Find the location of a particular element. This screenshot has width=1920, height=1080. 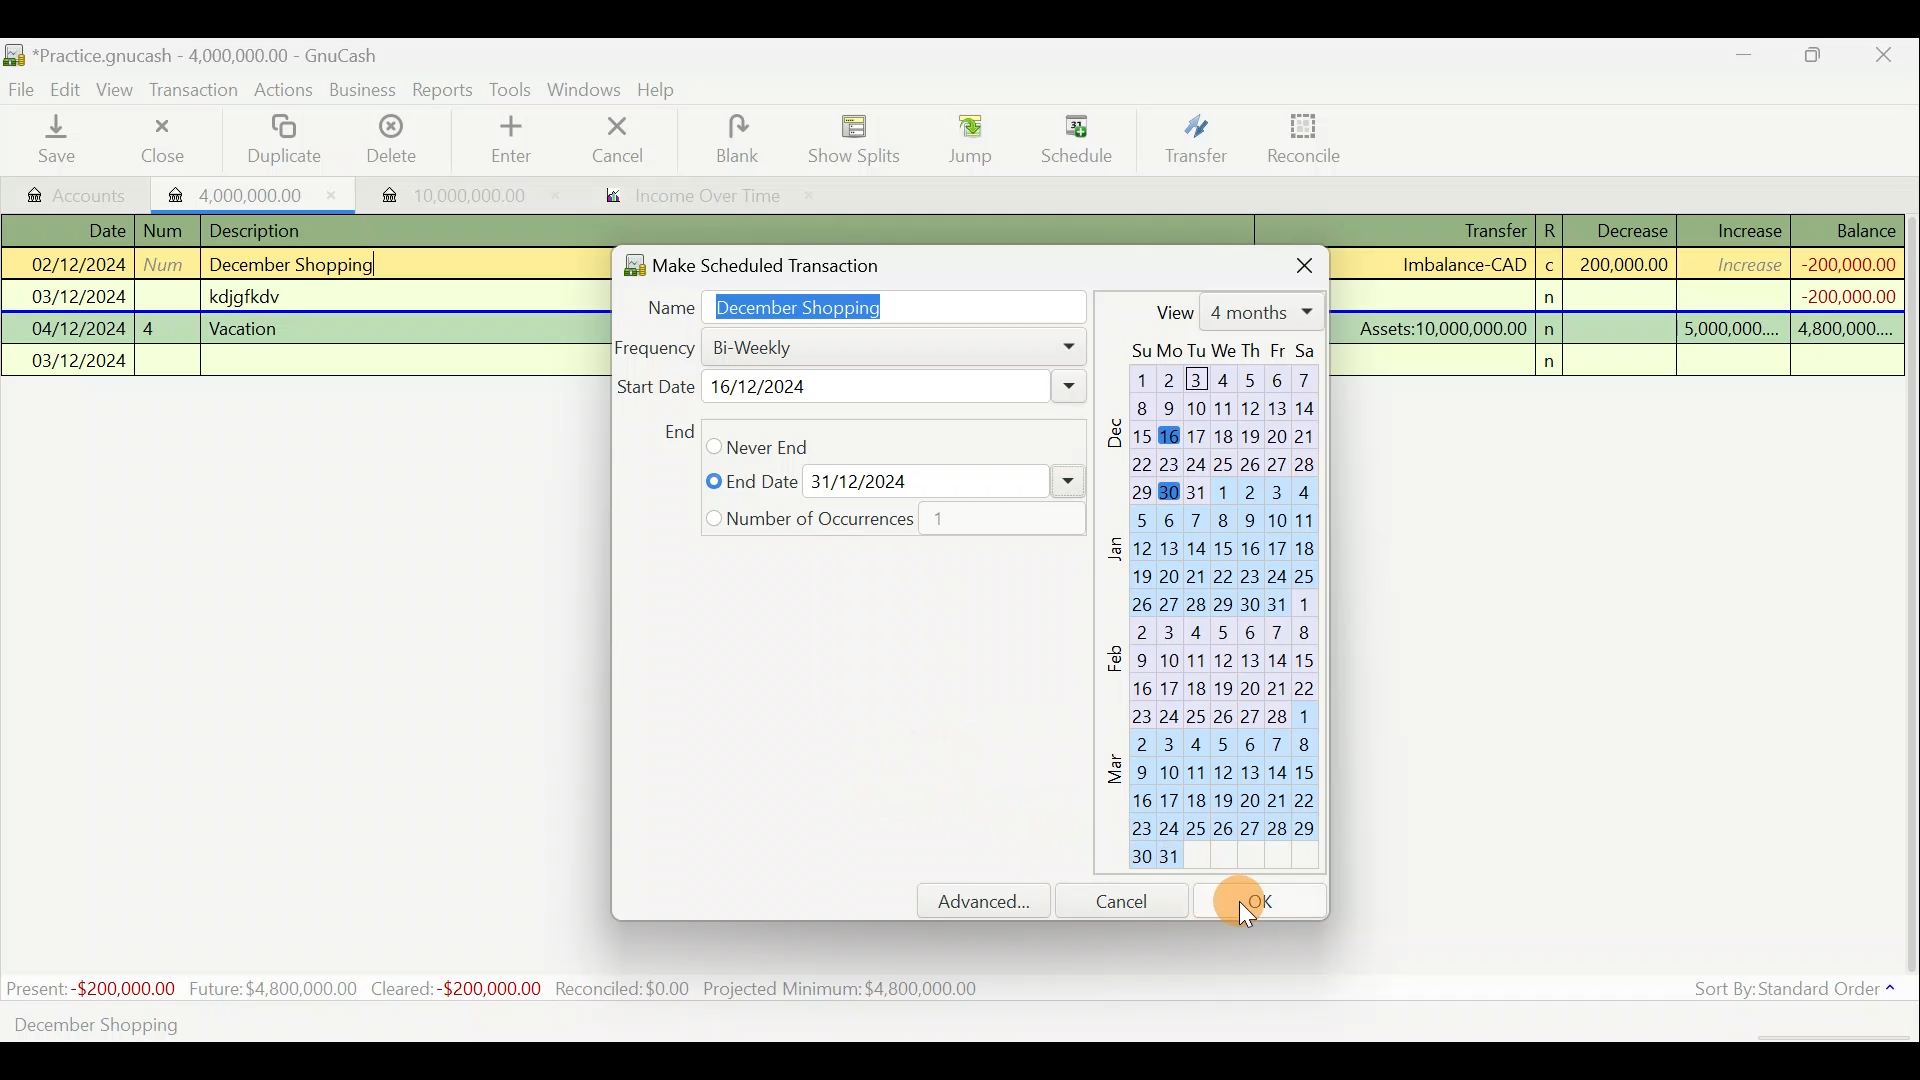

Tools is located at coordinates (513, 90).